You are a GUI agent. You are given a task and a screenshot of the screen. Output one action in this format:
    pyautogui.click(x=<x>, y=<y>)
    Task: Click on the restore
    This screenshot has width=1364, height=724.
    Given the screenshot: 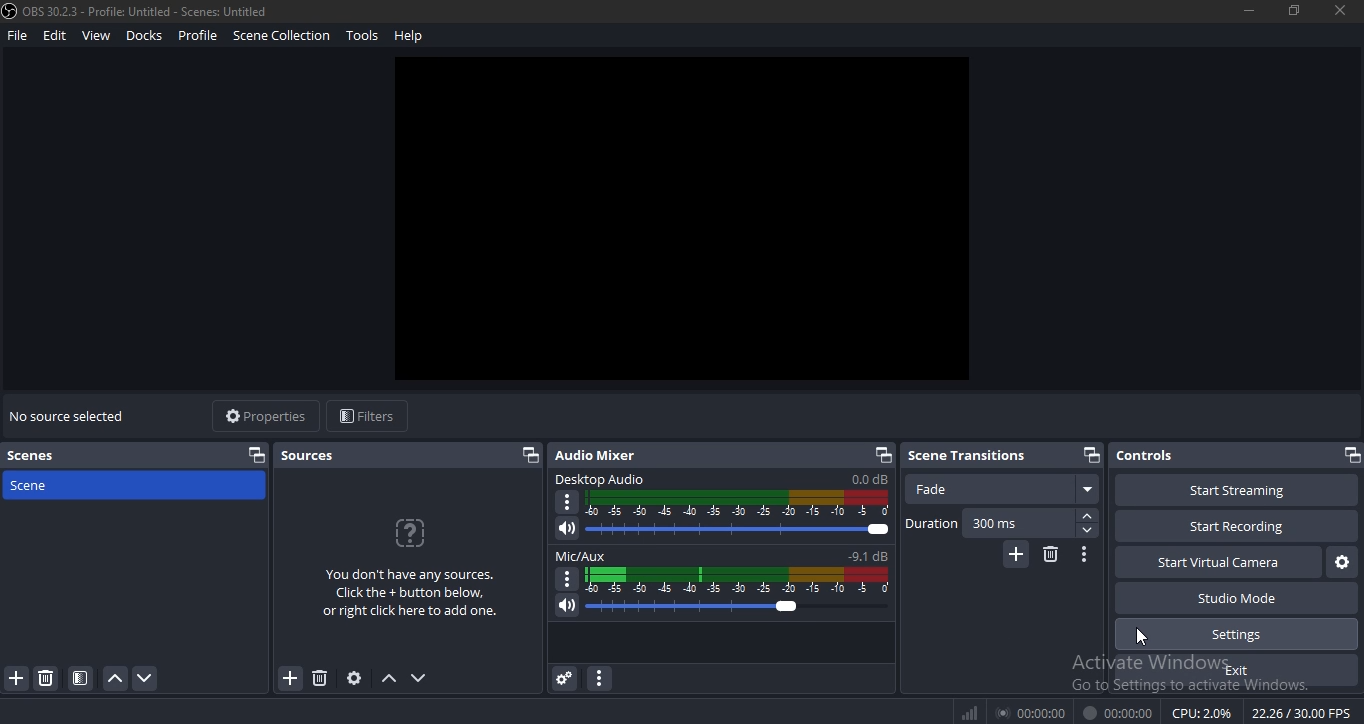 What is the action you would take?
    pyautogui.click(x=1350, y=455)
    